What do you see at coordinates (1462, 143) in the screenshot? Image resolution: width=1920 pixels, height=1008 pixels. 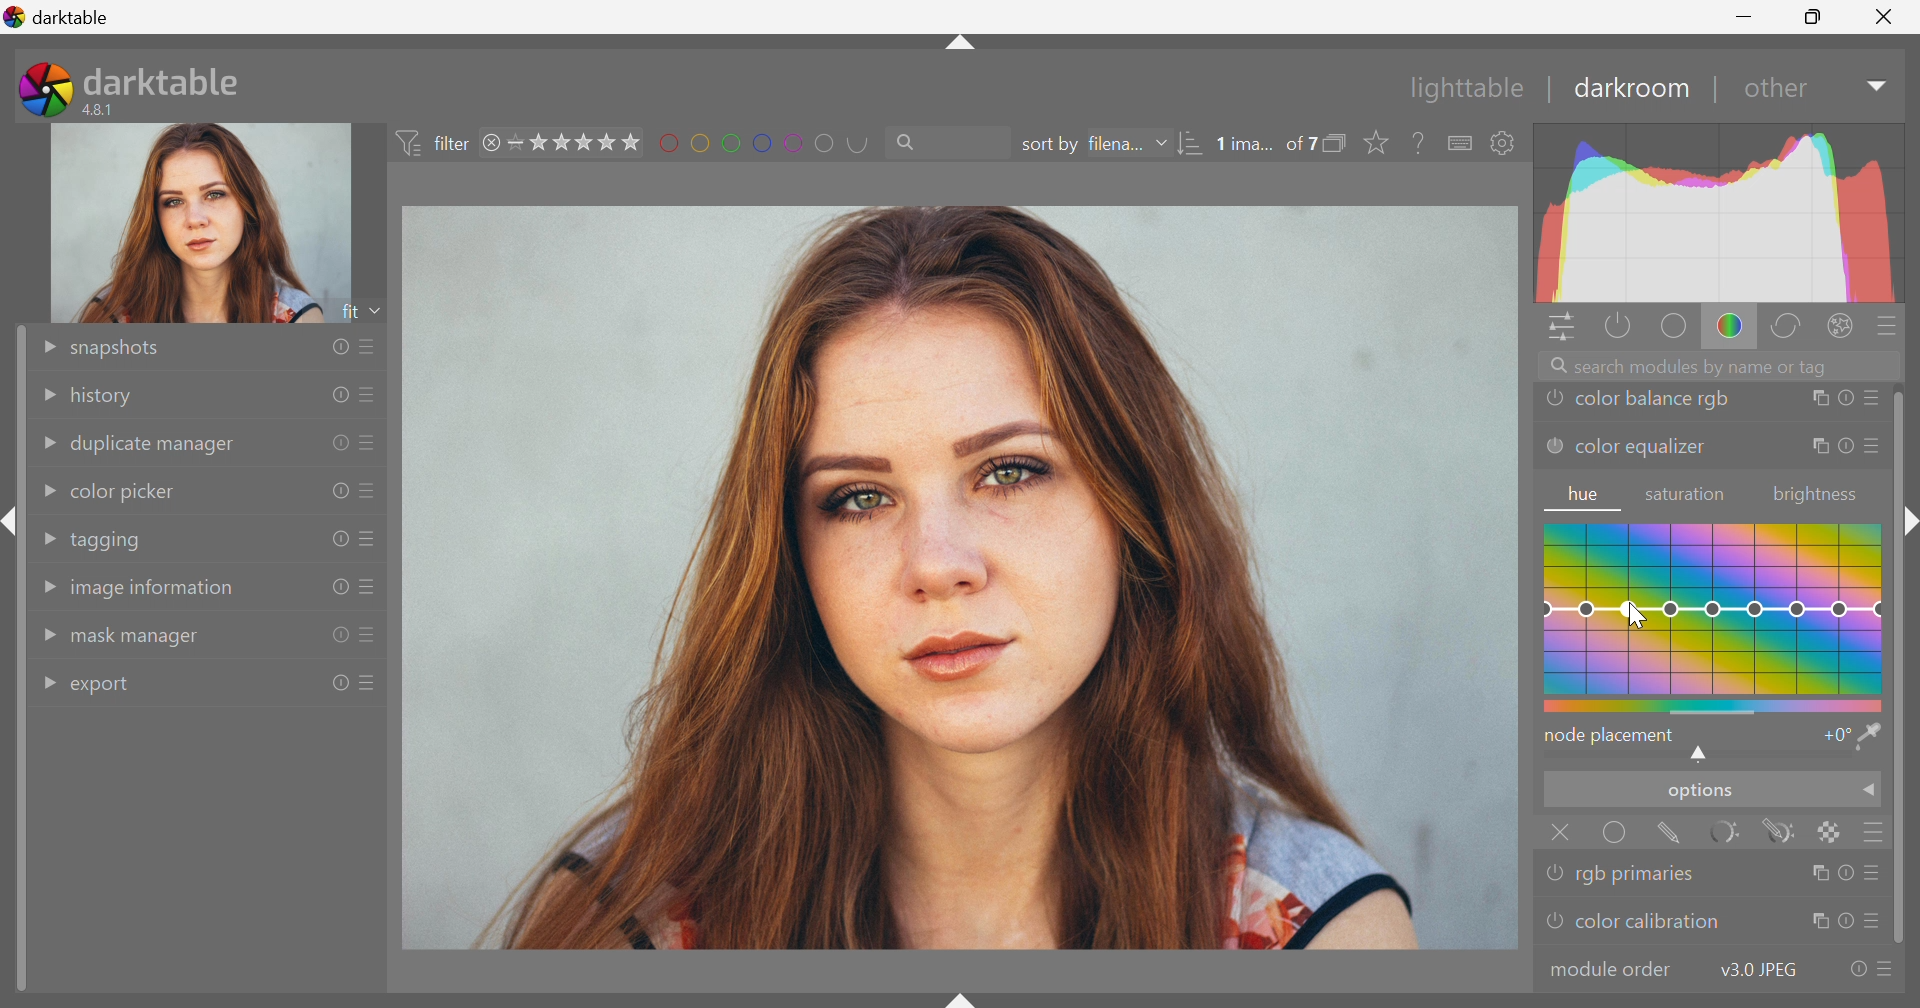 I see `define shortcuts` at bounding box center [1462, 143].